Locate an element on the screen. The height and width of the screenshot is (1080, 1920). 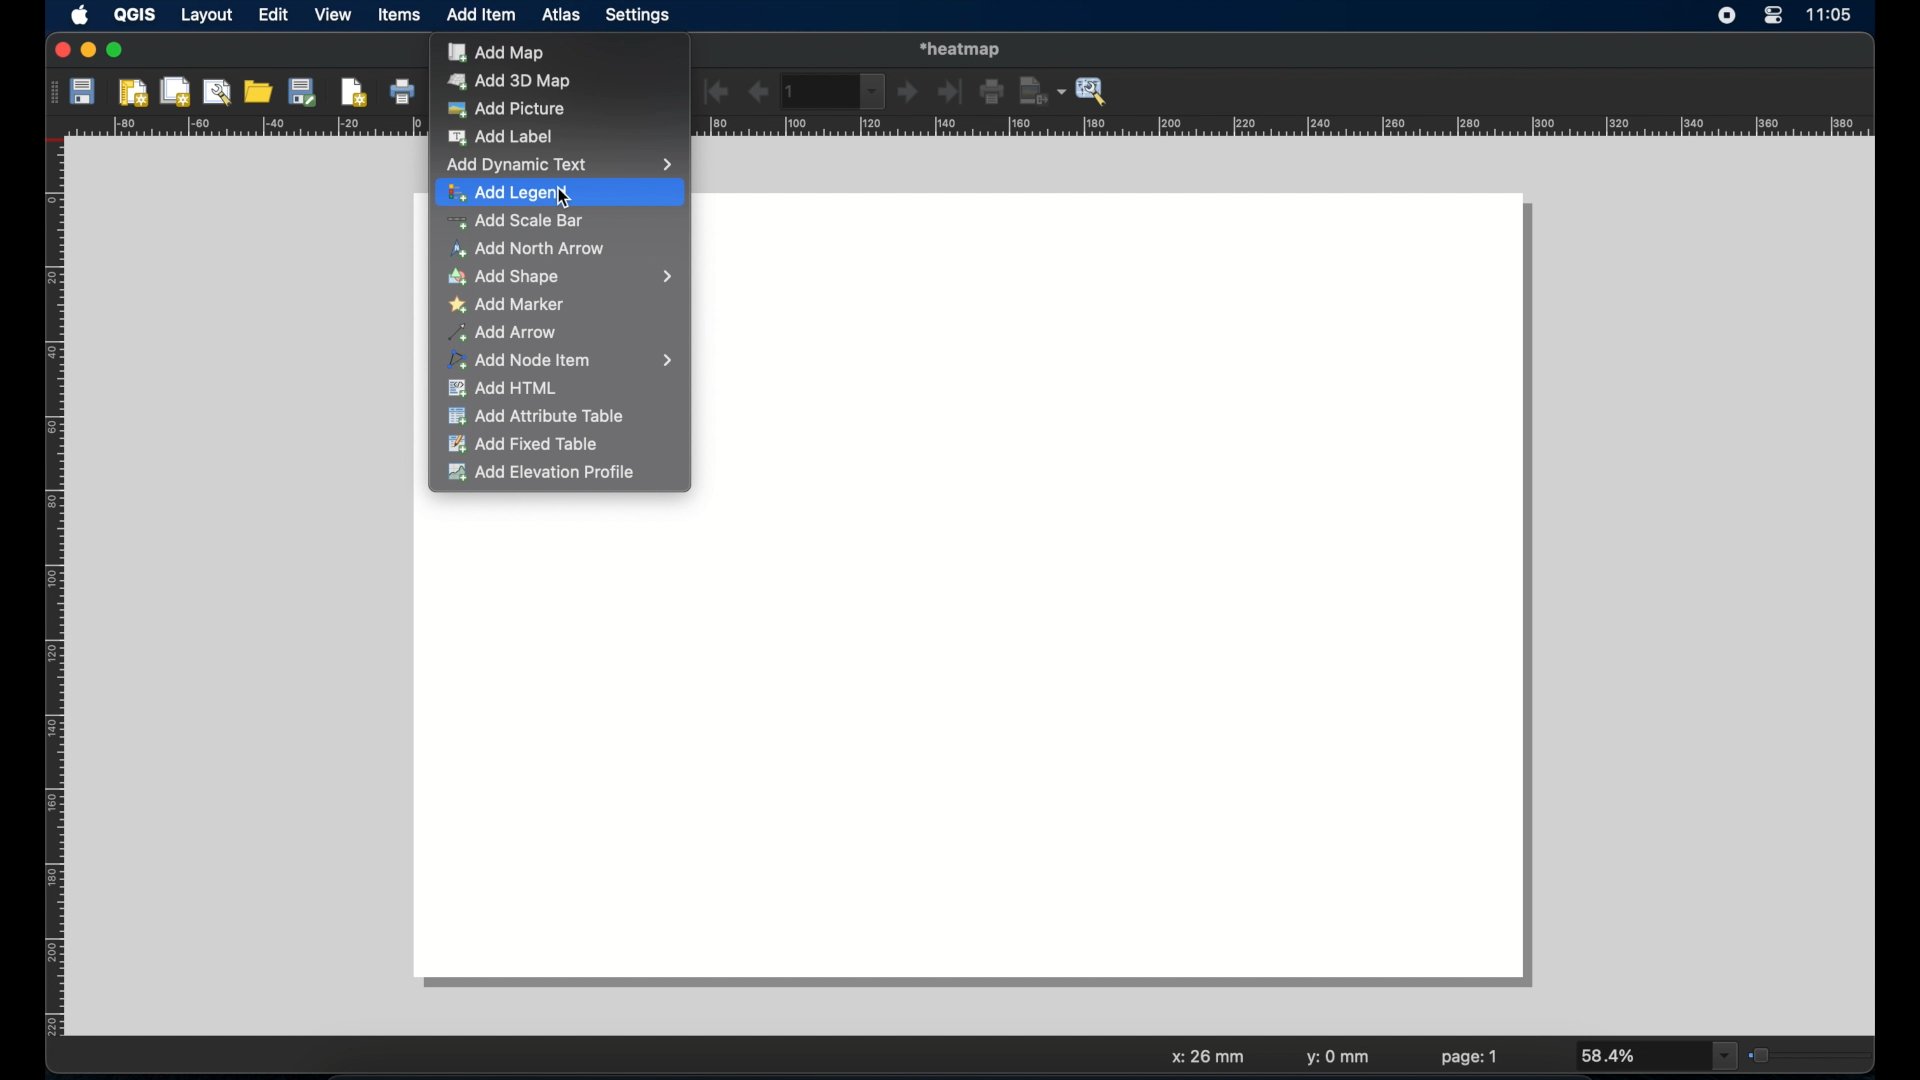
atlas toolbar is located at coordinates (835, 91).